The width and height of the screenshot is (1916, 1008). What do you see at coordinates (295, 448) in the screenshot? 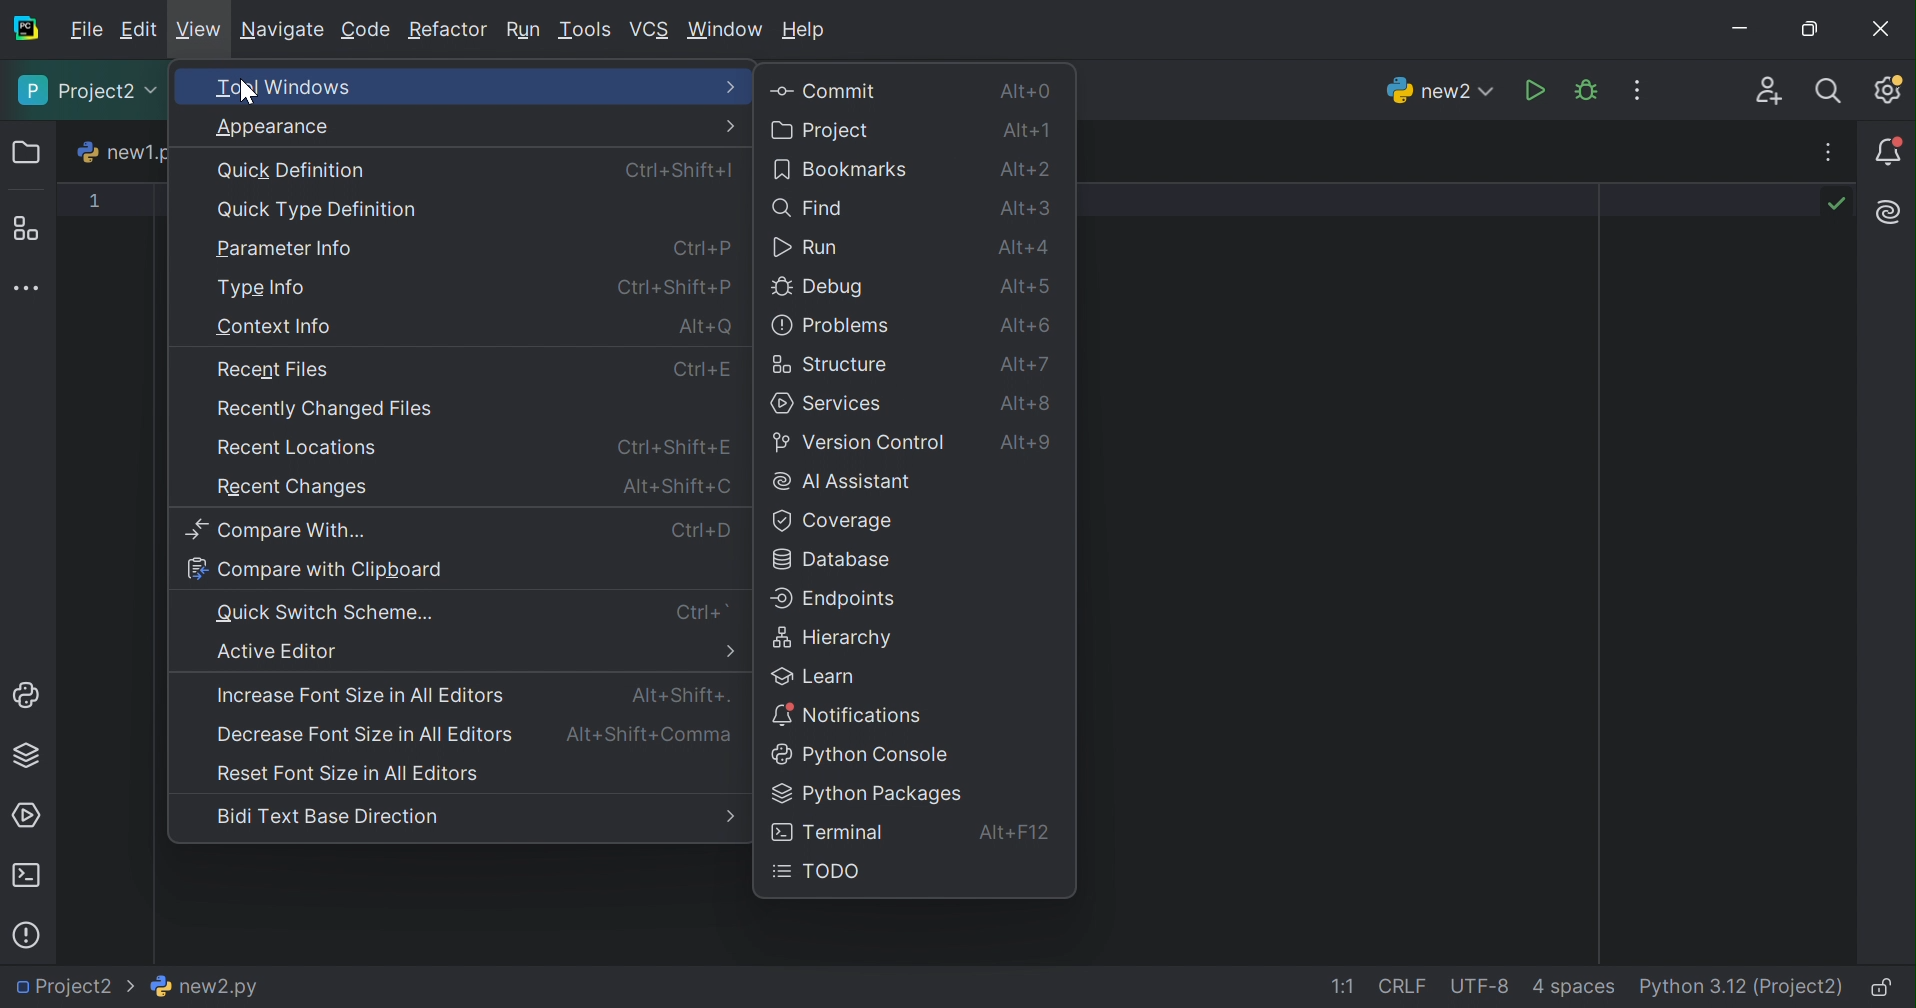
I see `Recent locations` at bounding box center [295, 448].